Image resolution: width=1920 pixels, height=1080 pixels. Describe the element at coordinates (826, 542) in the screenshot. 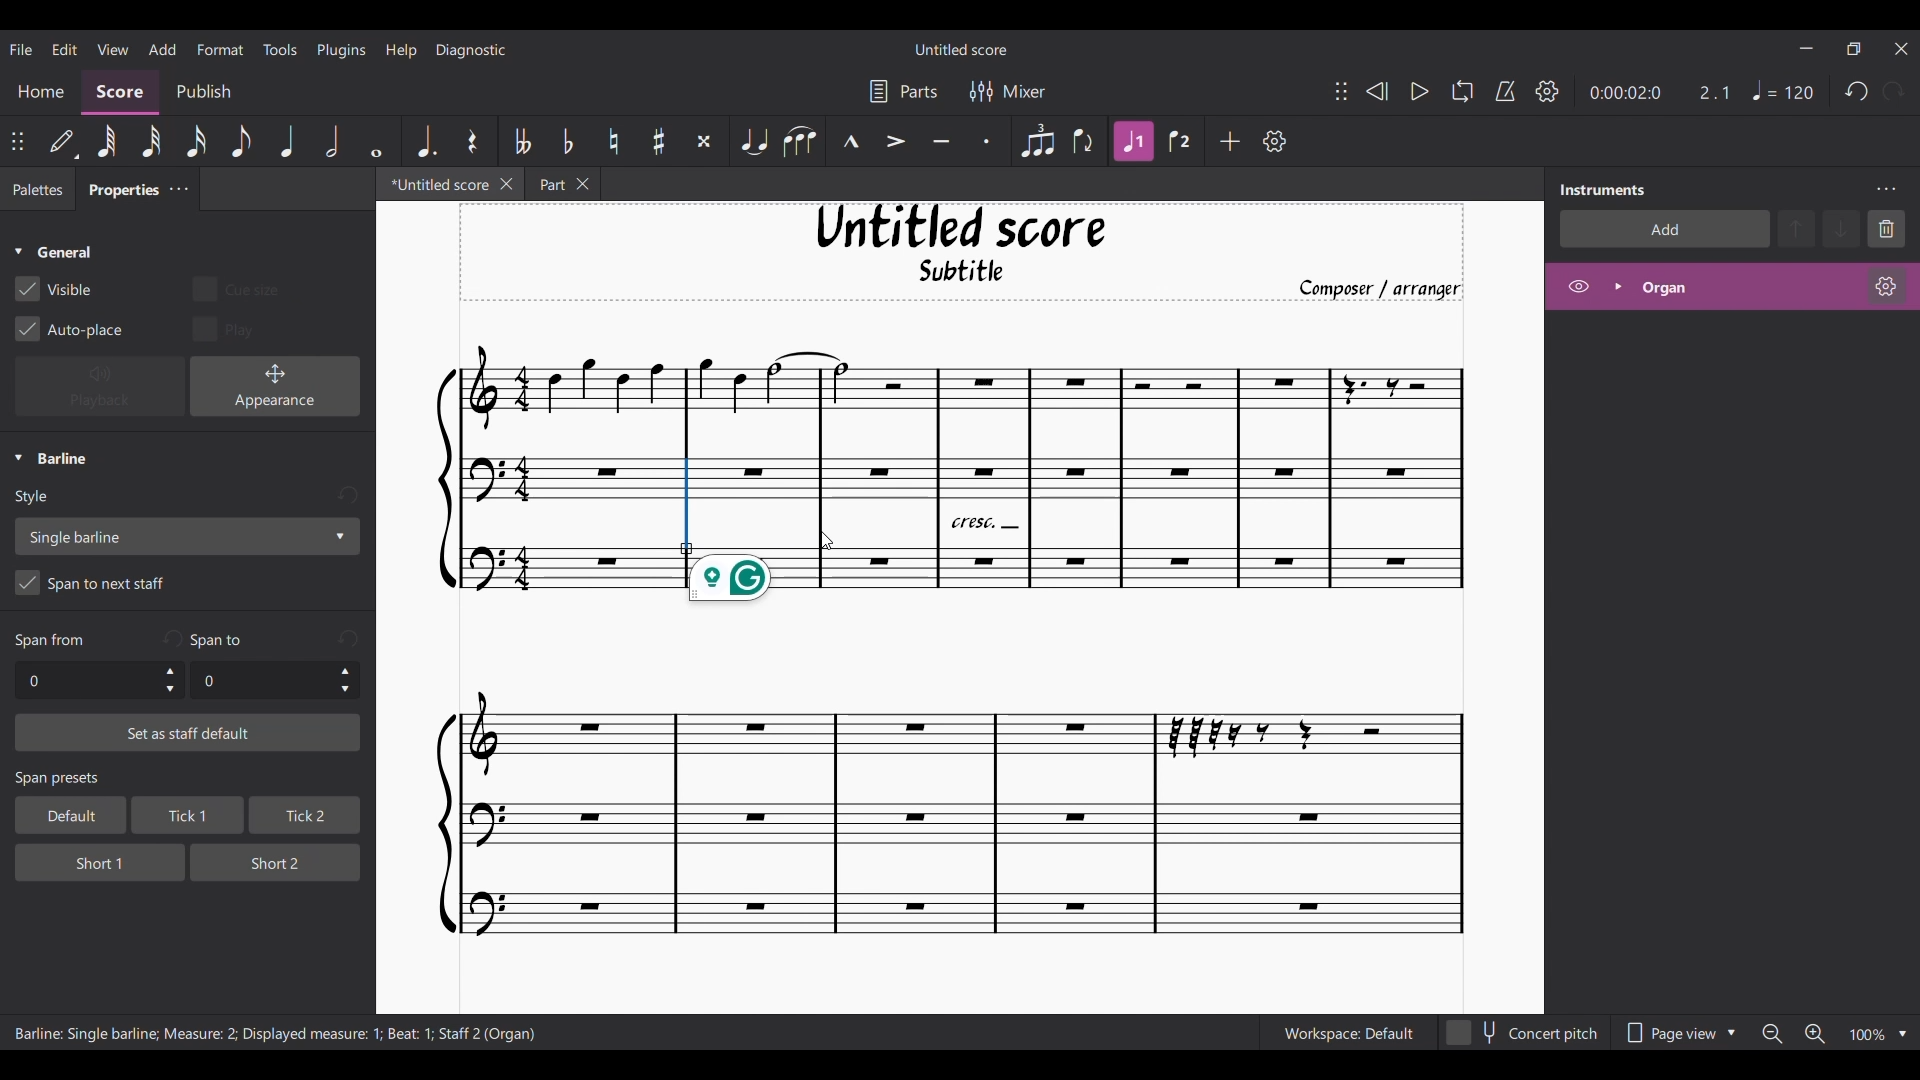

I see `Cursor selecting barline` at that location.